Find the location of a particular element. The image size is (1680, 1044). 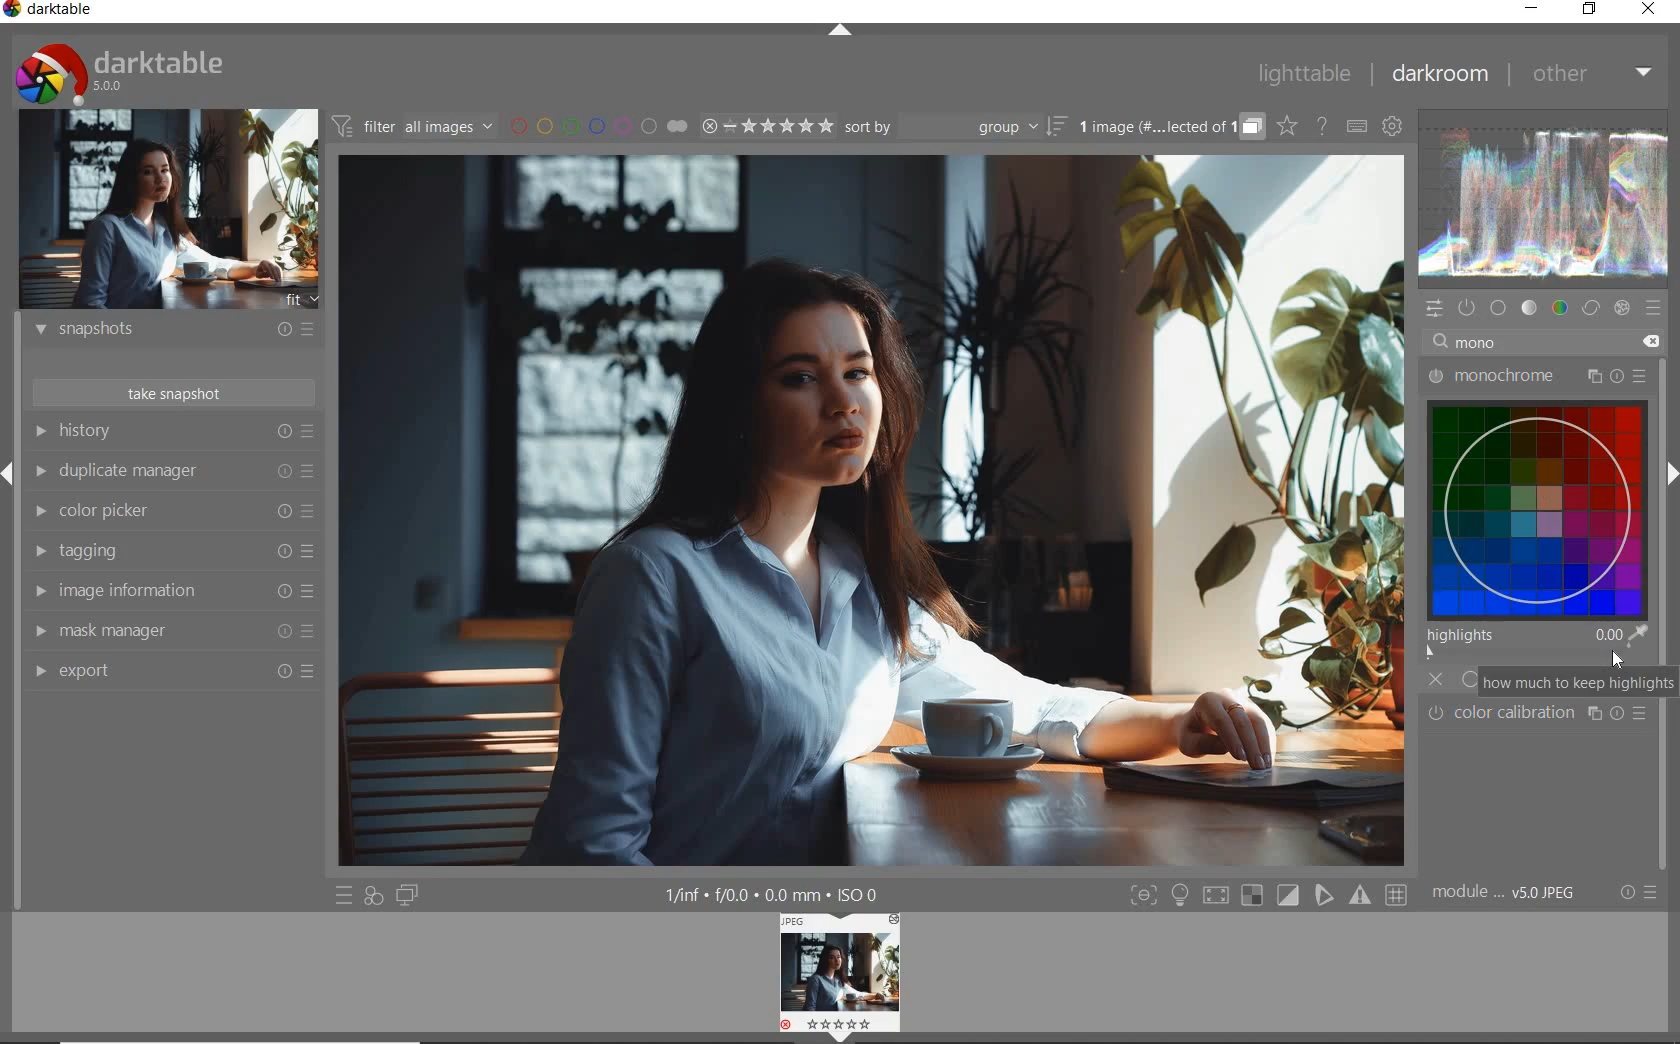

other is located at coordinates (1594, 75).